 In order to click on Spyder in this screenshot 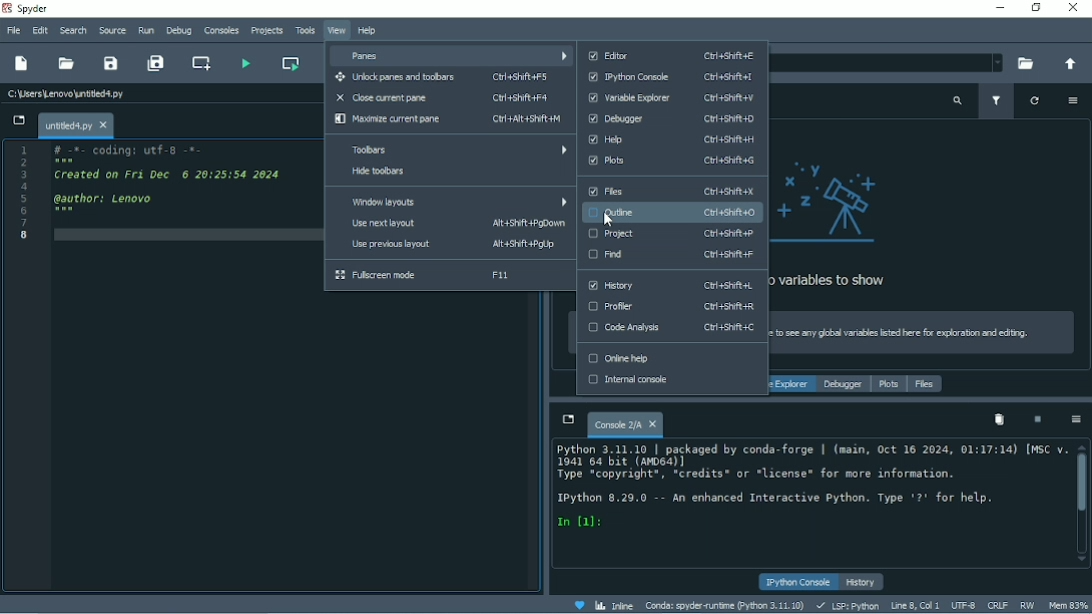, I will do `click(29, 9)`.